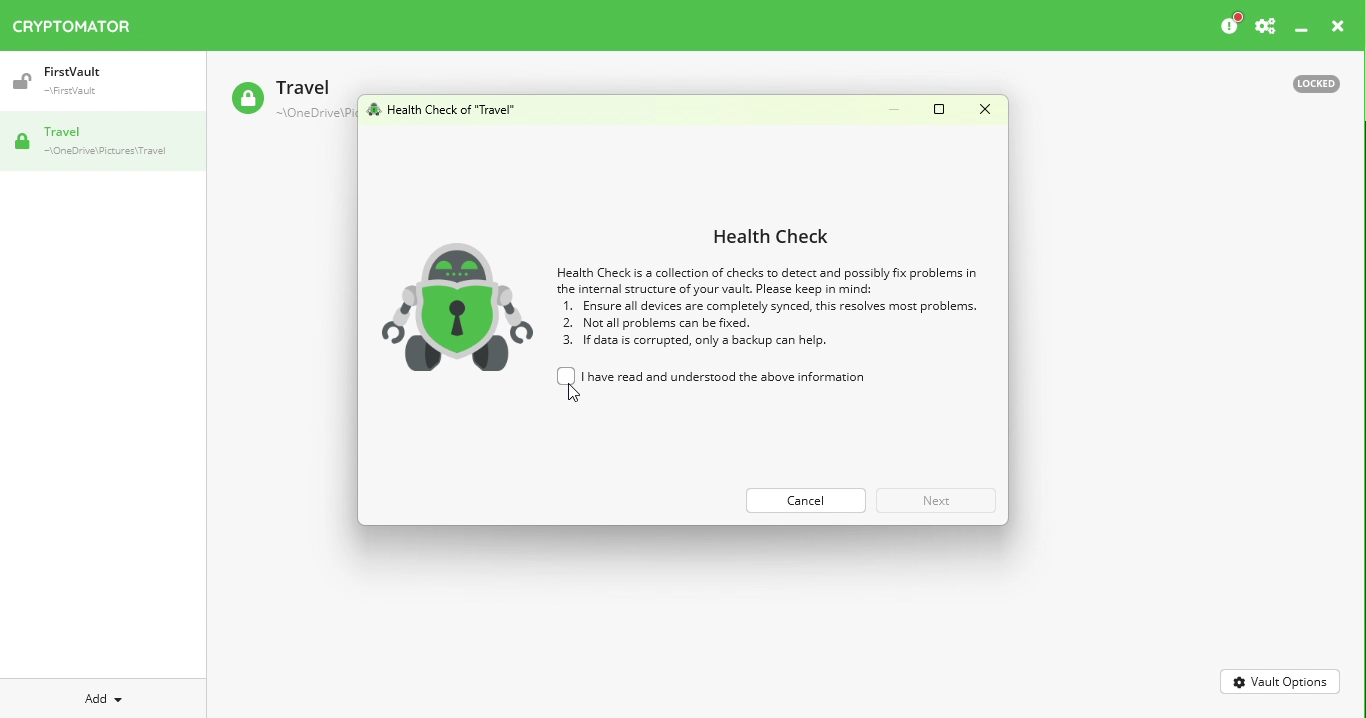 The height and width of the screenshot is (718, 1366). What do you see at coordinates (1322, 83) in the screenshot?
I see `Locked` at bounding box center [1322, 83].